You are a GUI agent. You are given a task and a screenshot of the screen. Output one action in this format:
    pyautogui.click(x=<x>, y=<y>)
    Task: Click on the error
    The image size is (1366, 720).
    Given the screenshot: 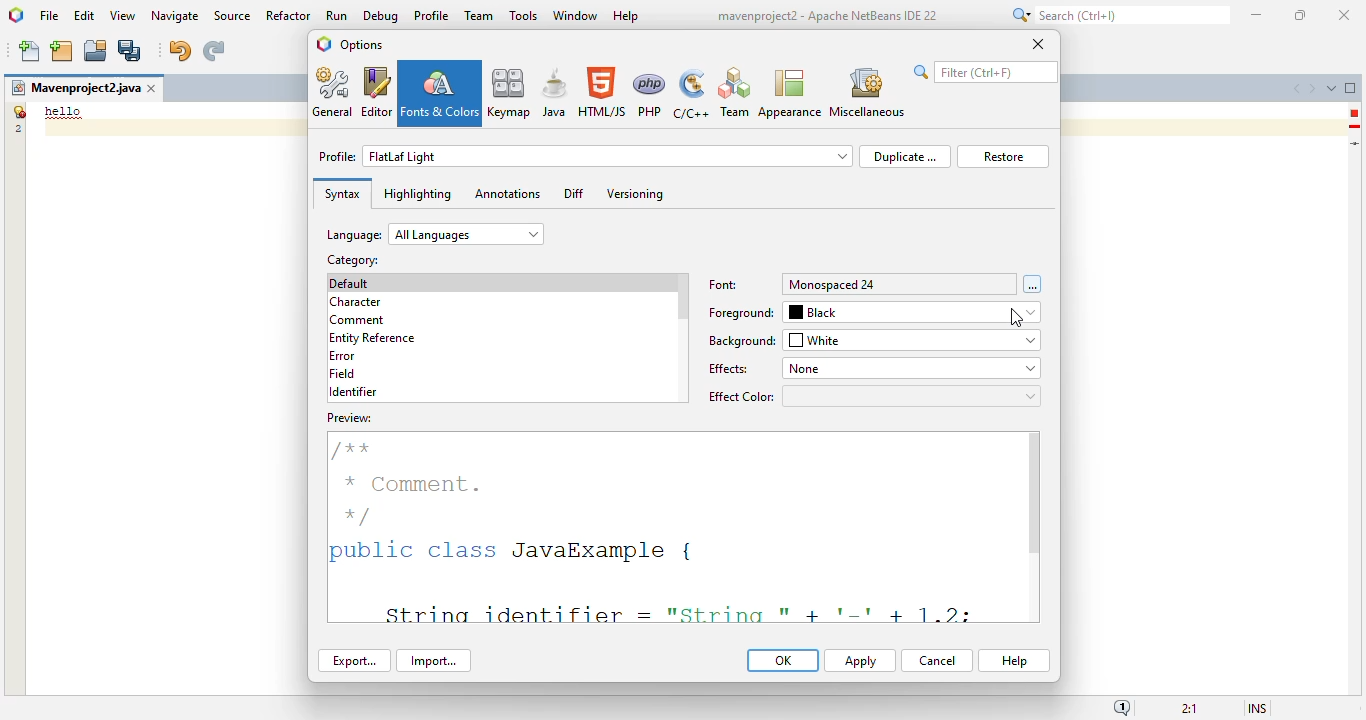 What is the action you would take?
    pyautogui.click(x=342, y=356)
    